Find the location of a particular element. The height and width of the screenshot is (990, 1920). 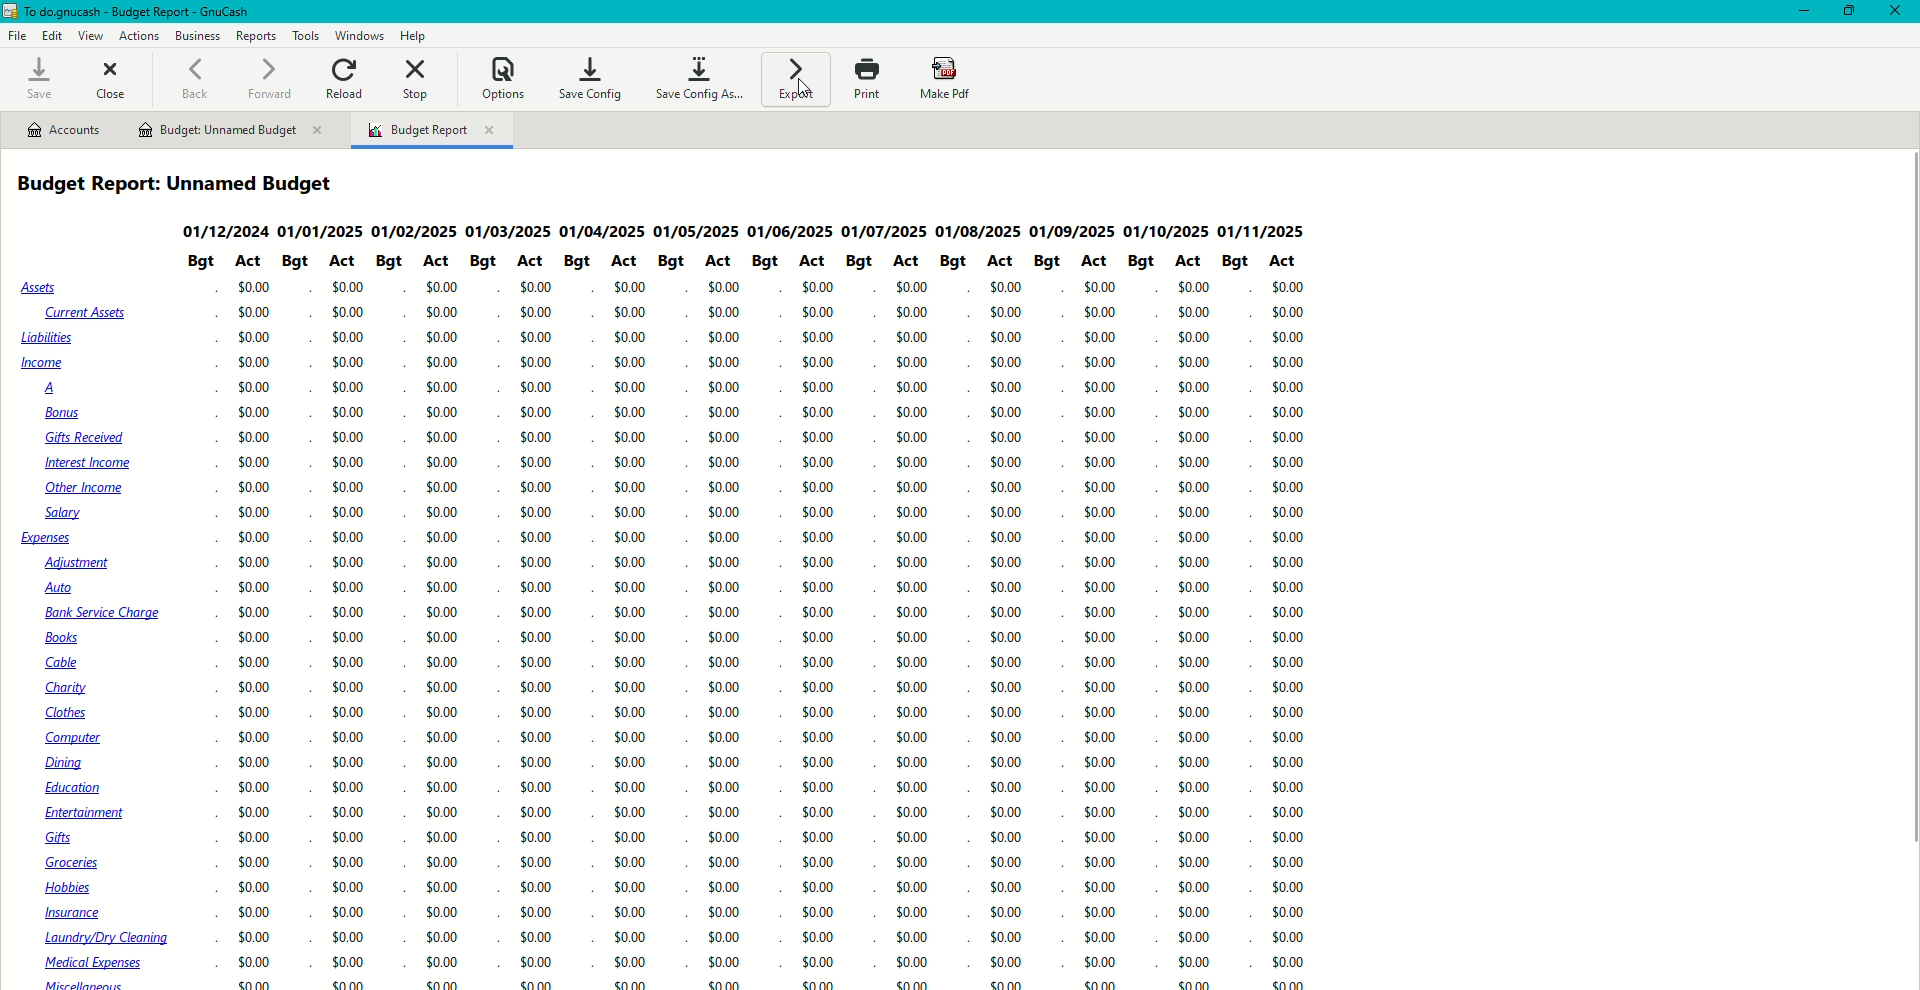

$0.00 is located at coordinates (350, 712).